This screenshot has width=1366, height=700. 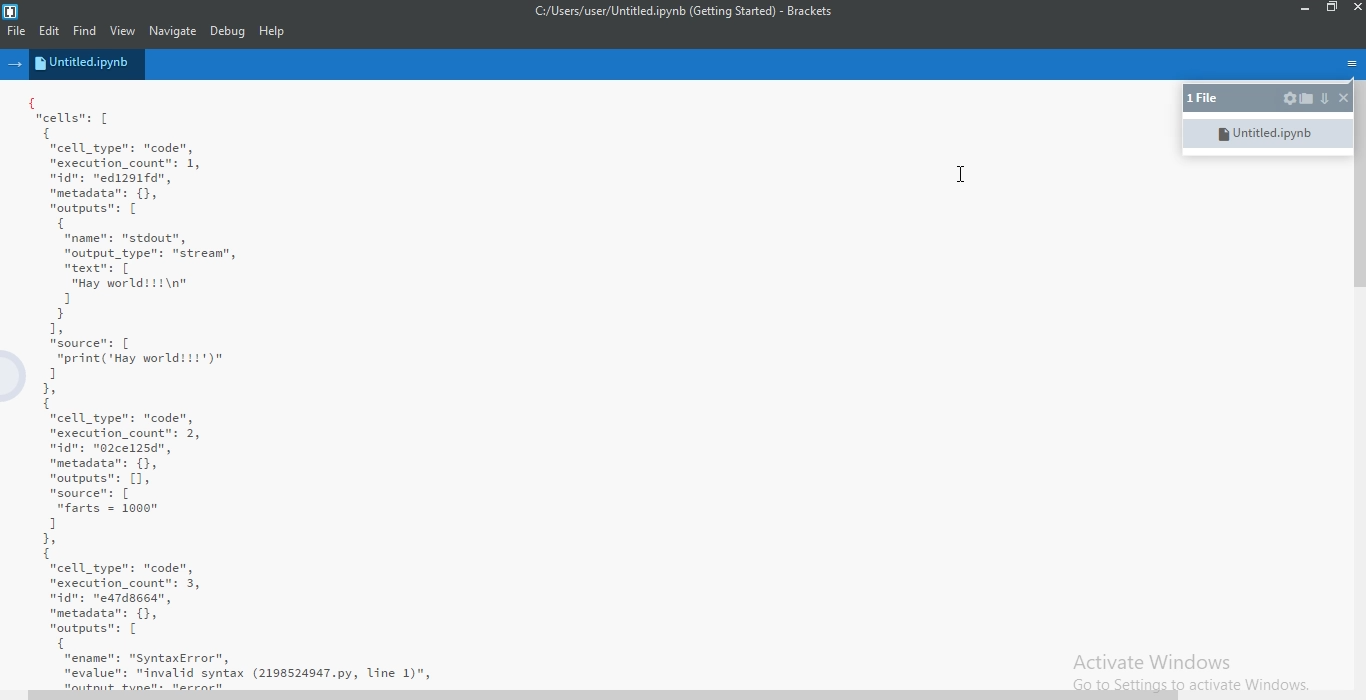 I want to click on scroll bar, so click(x=605, y=695).